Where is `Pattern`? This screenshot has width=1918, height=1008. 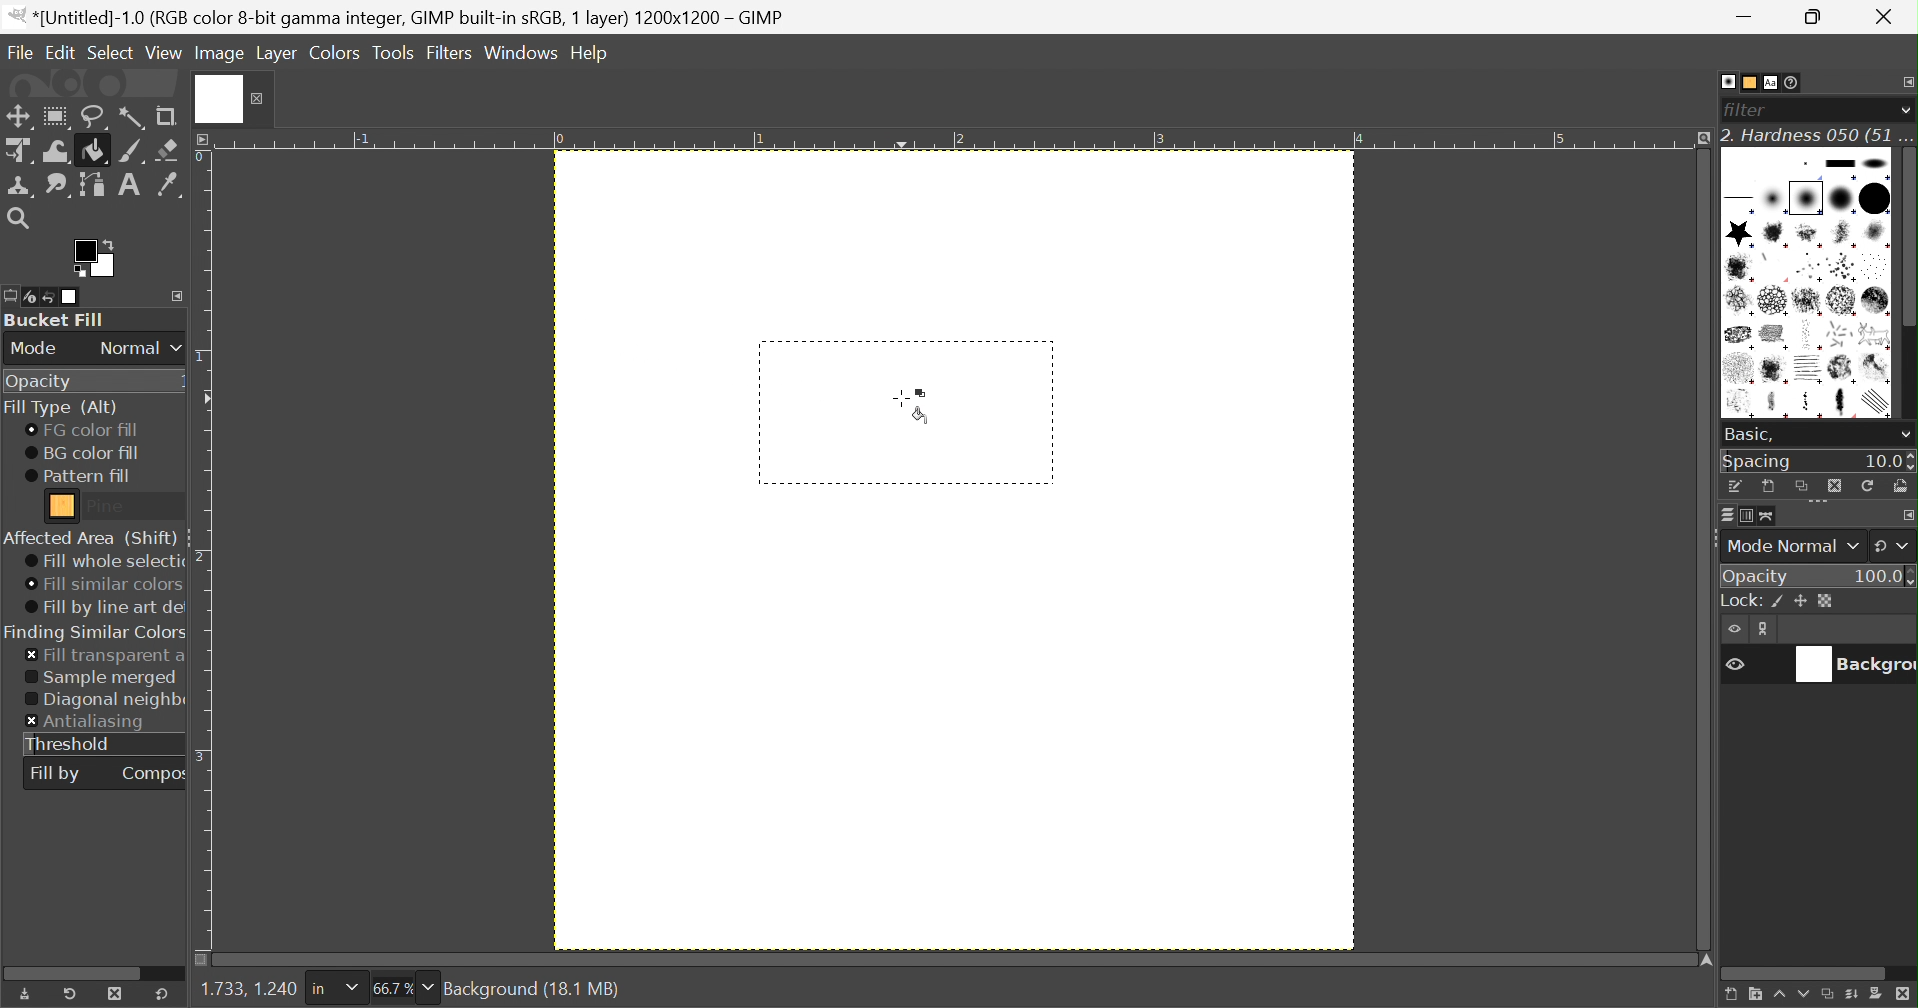
Pattern is located at coordinates (63, 506).